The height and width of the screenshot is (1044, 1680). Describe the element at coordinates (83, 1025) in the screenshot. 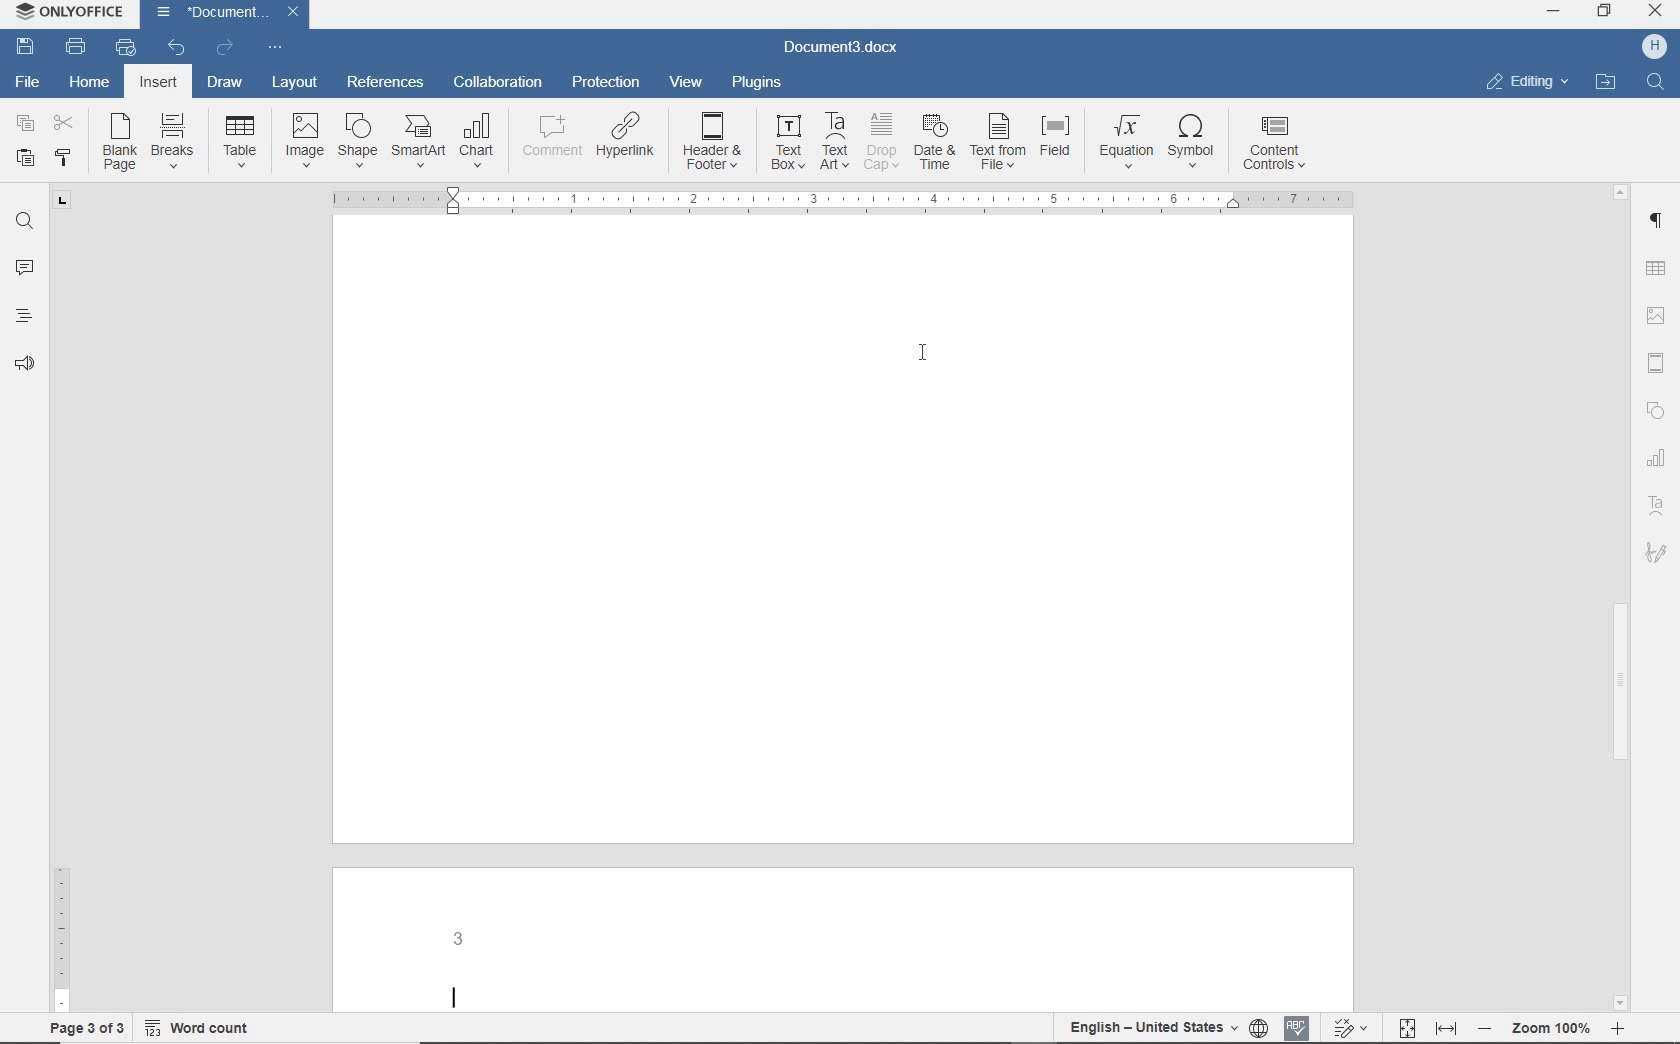

I see `PAGE 3 OF 3` at that location.